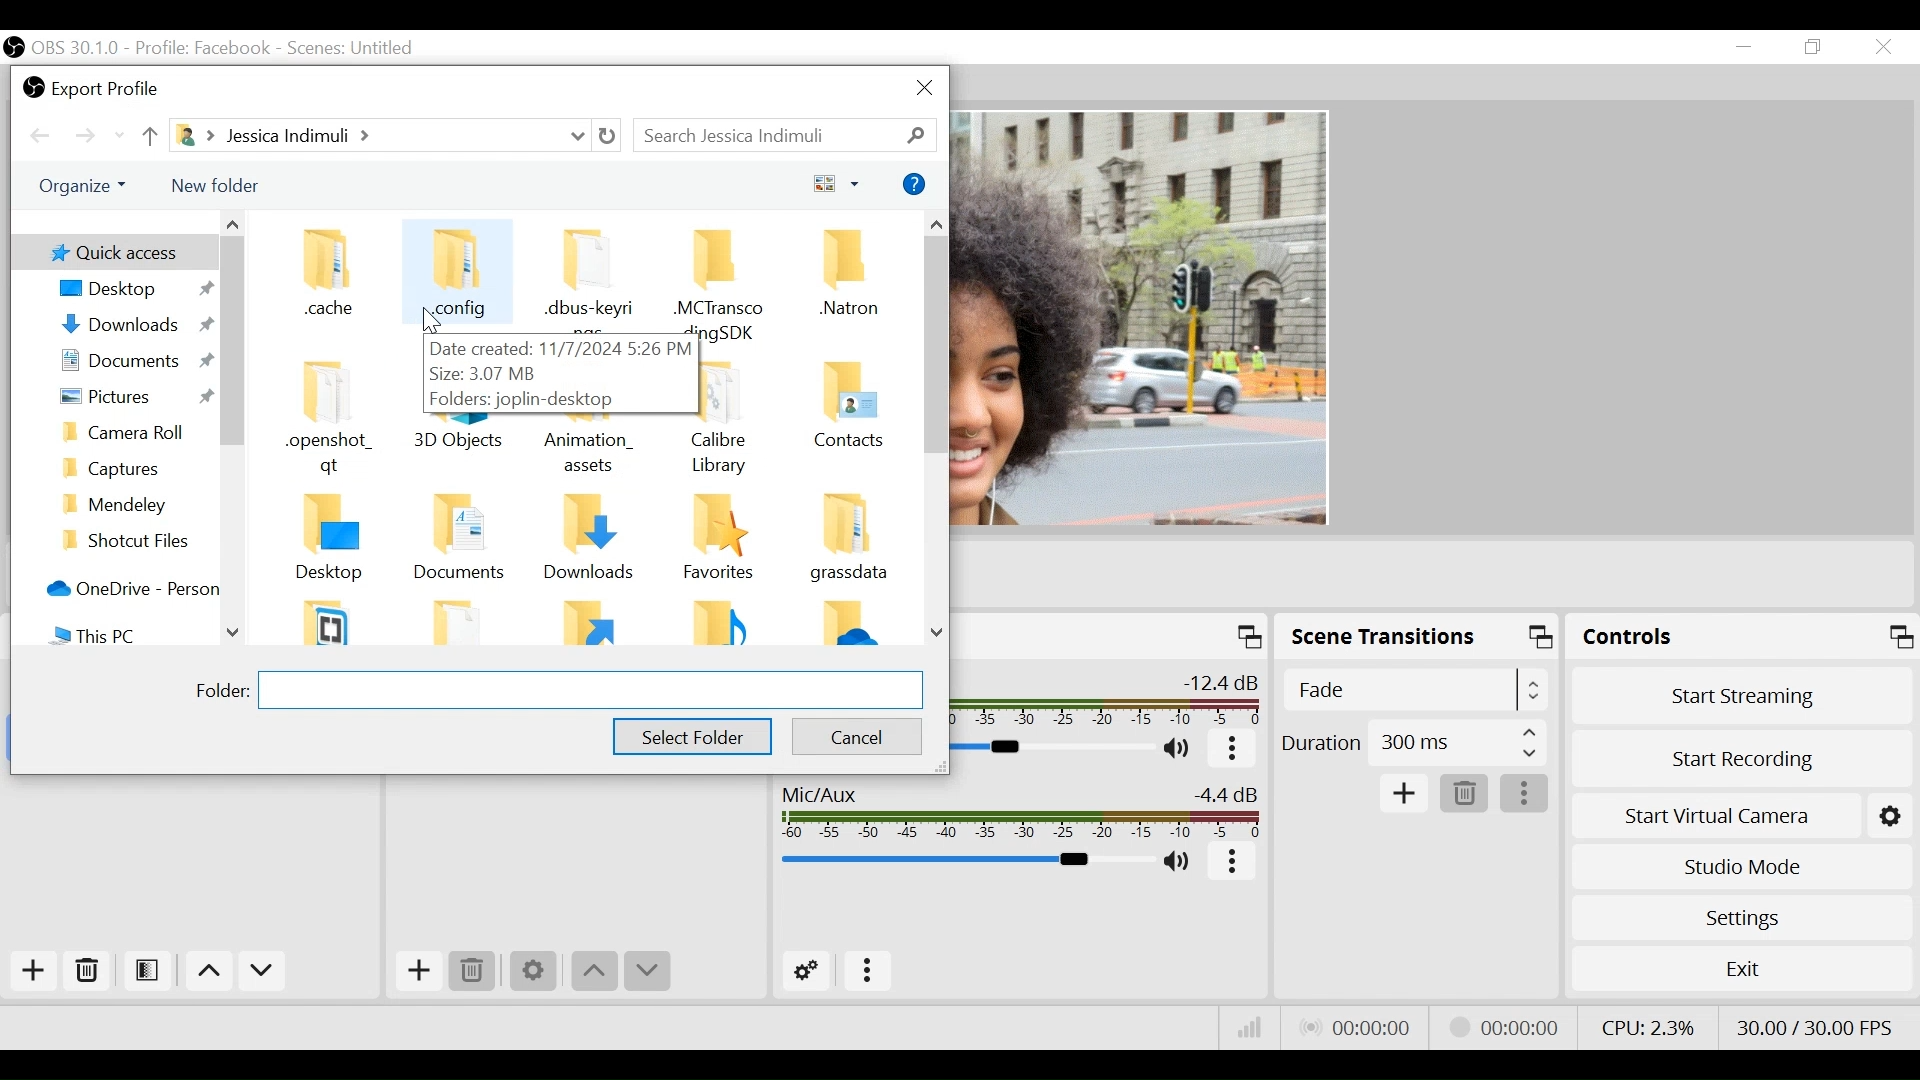  Describe the element at coordinates (1418, 636) in the screenshot. I see `Scene Transition` at that location.